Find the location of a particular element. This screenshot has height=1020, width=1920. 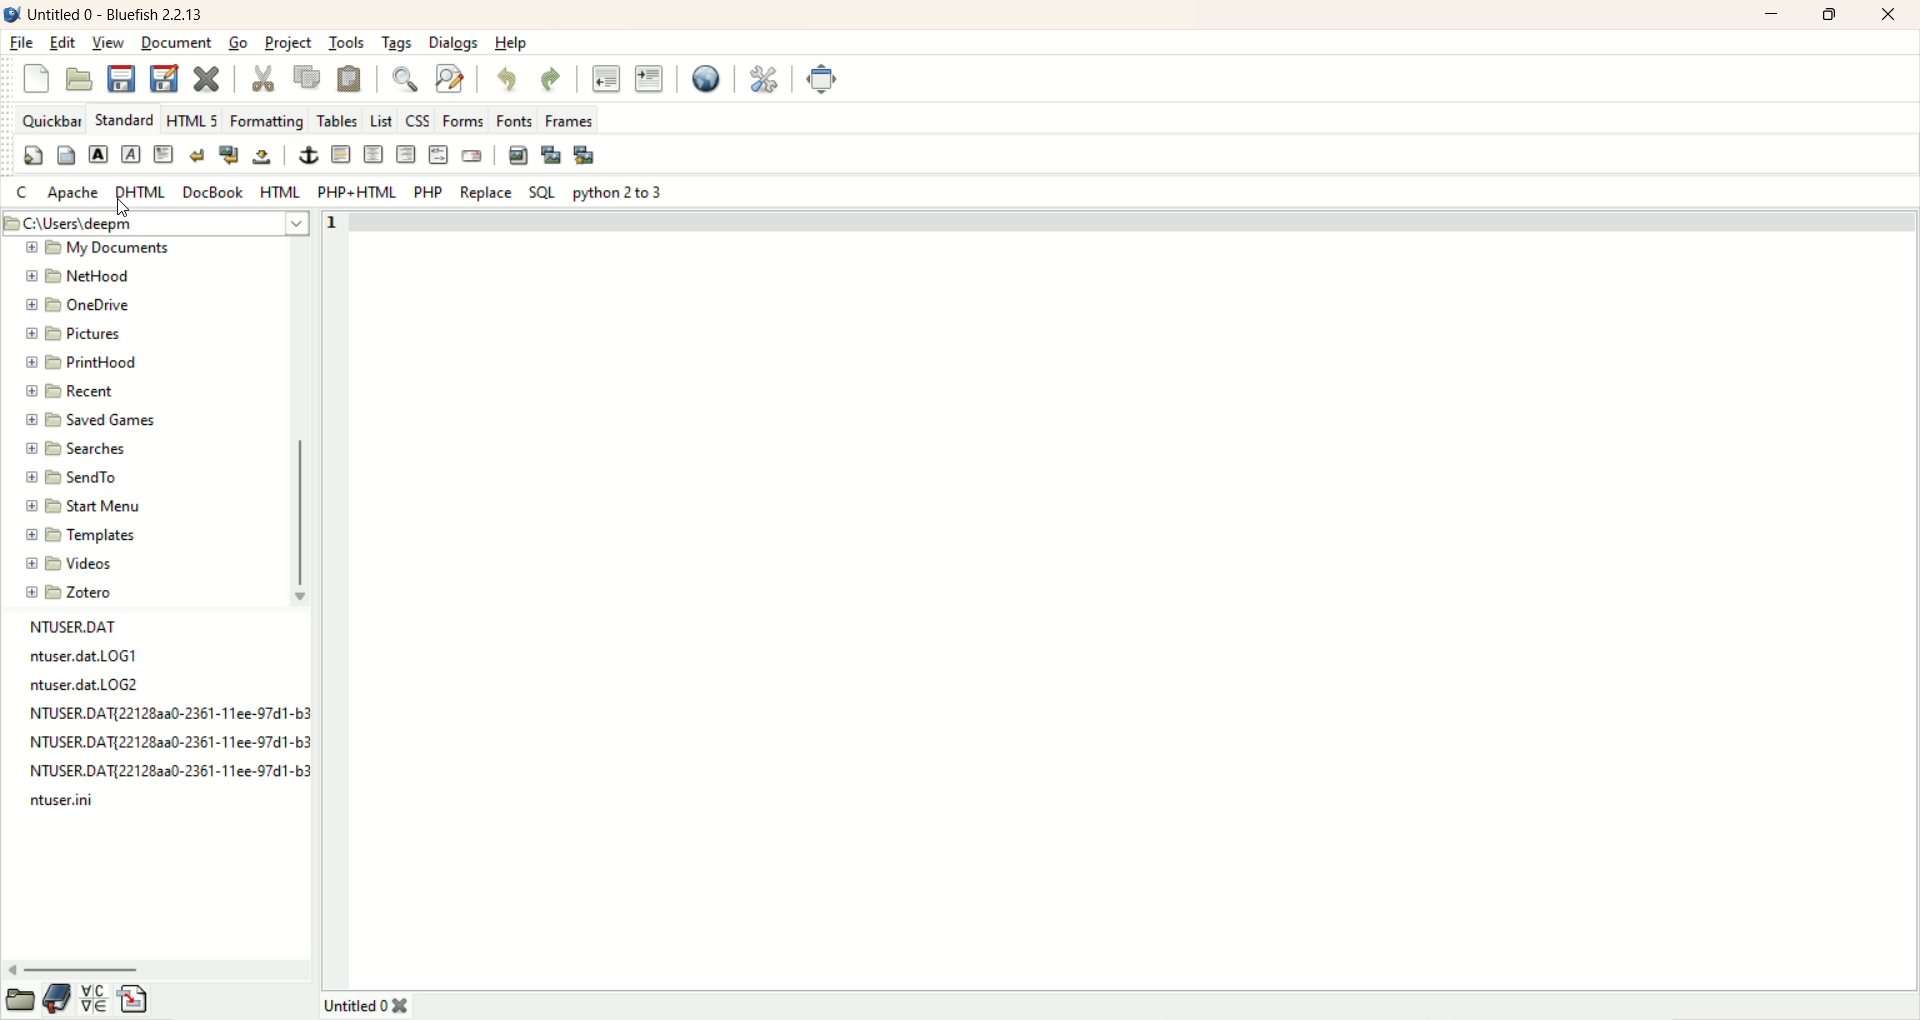

paste is located at coordinates (350, 78).